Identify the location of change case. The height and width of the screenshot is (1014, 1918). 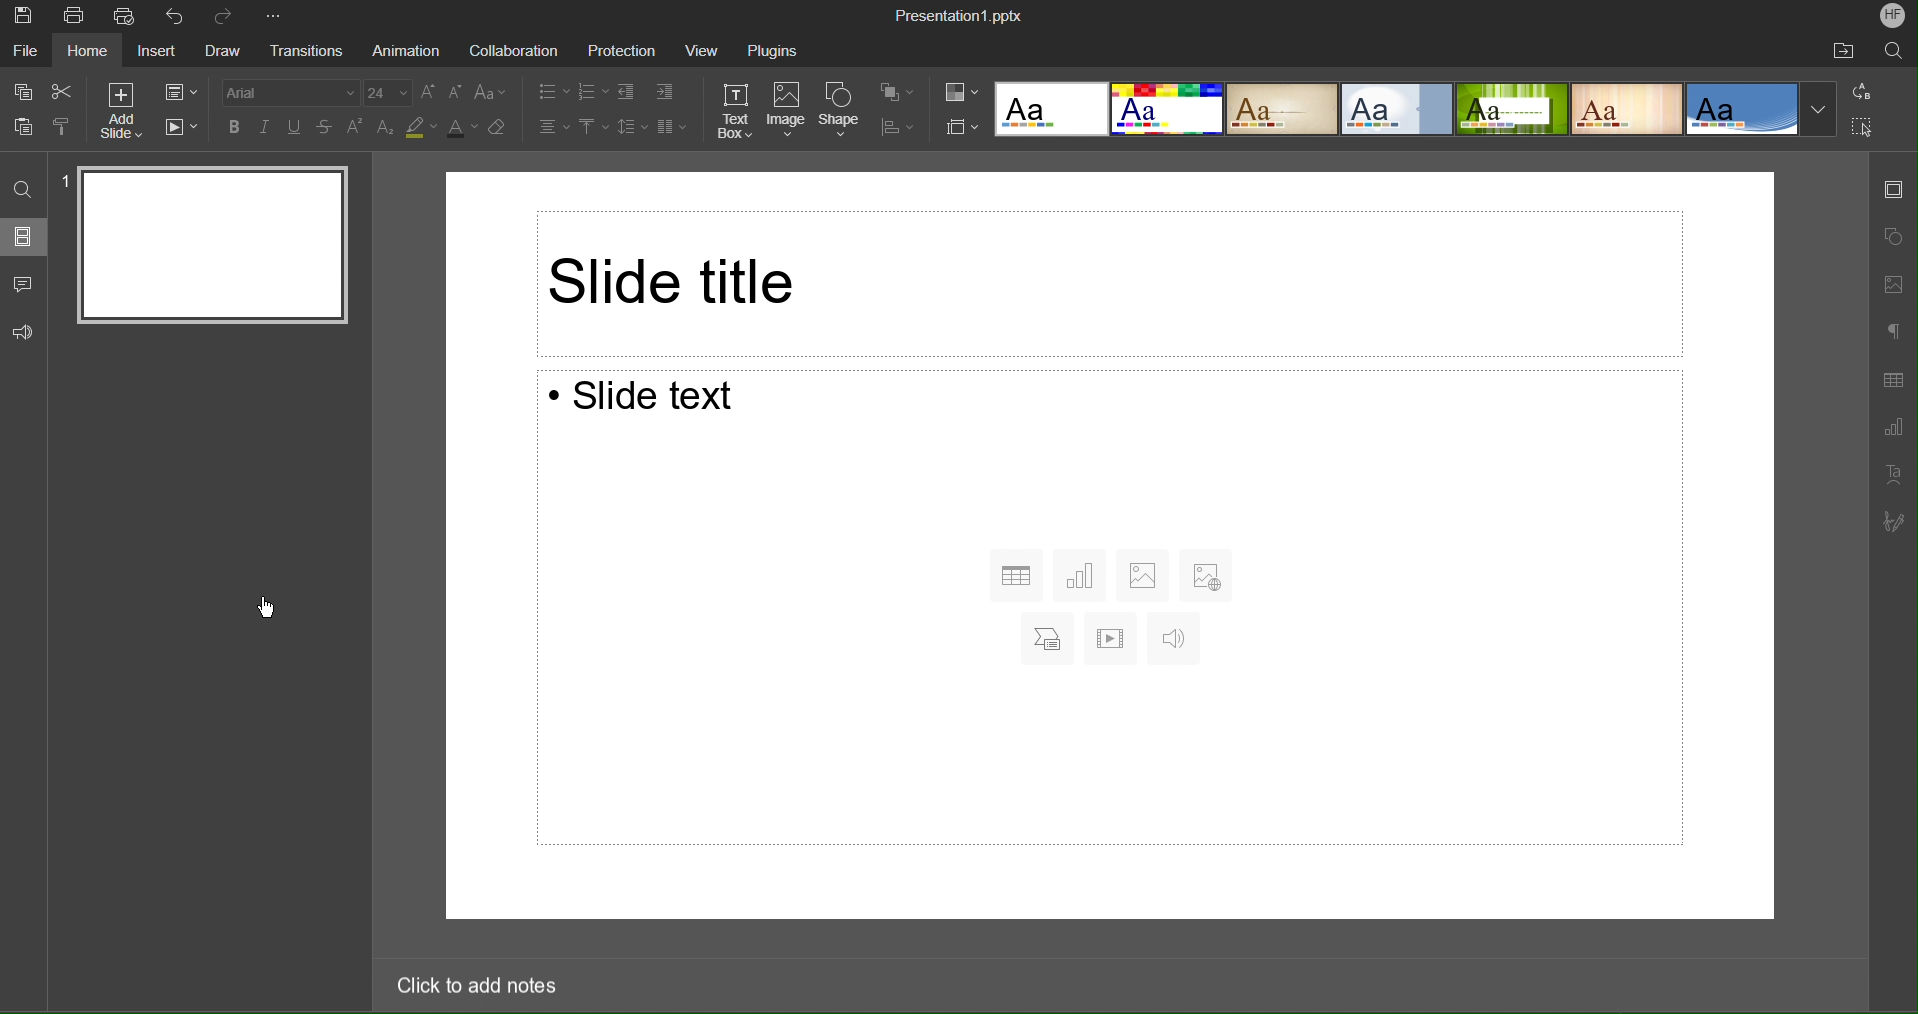
(492, 92).